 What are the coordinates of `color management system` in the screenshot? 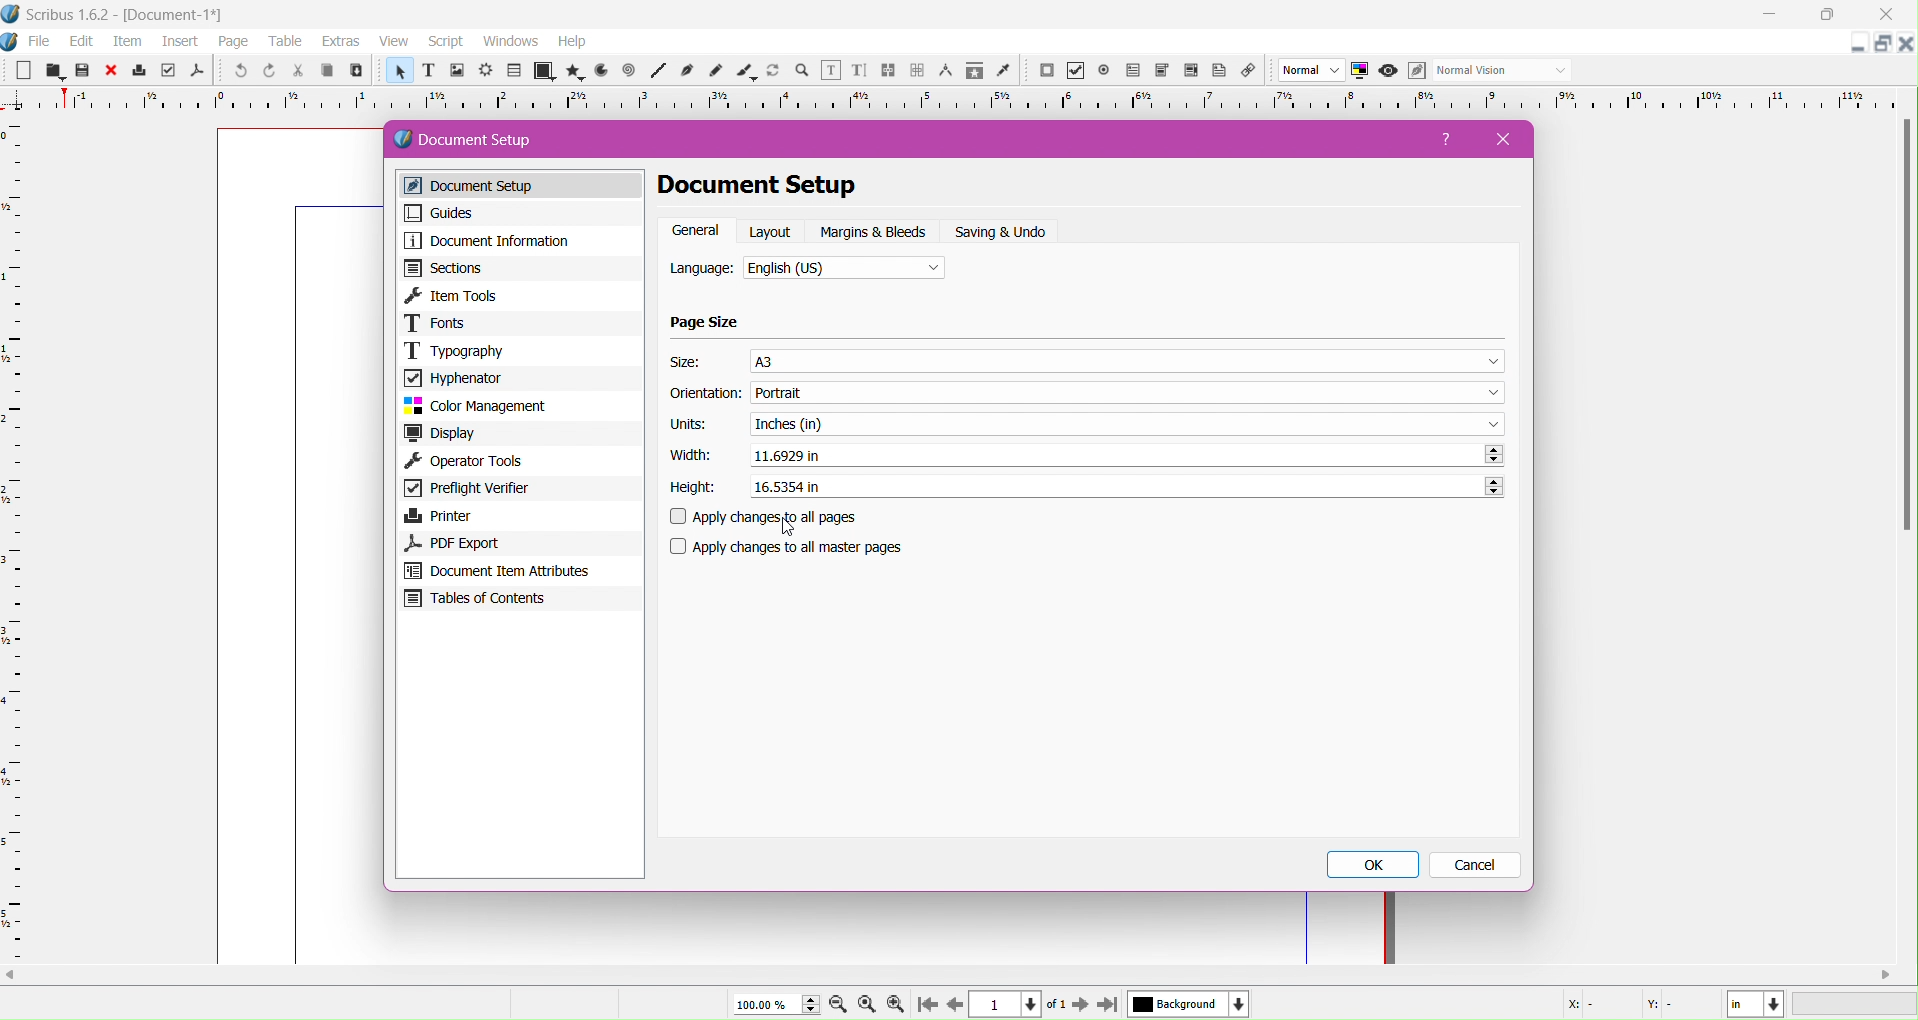 It's located at (1360, 71).